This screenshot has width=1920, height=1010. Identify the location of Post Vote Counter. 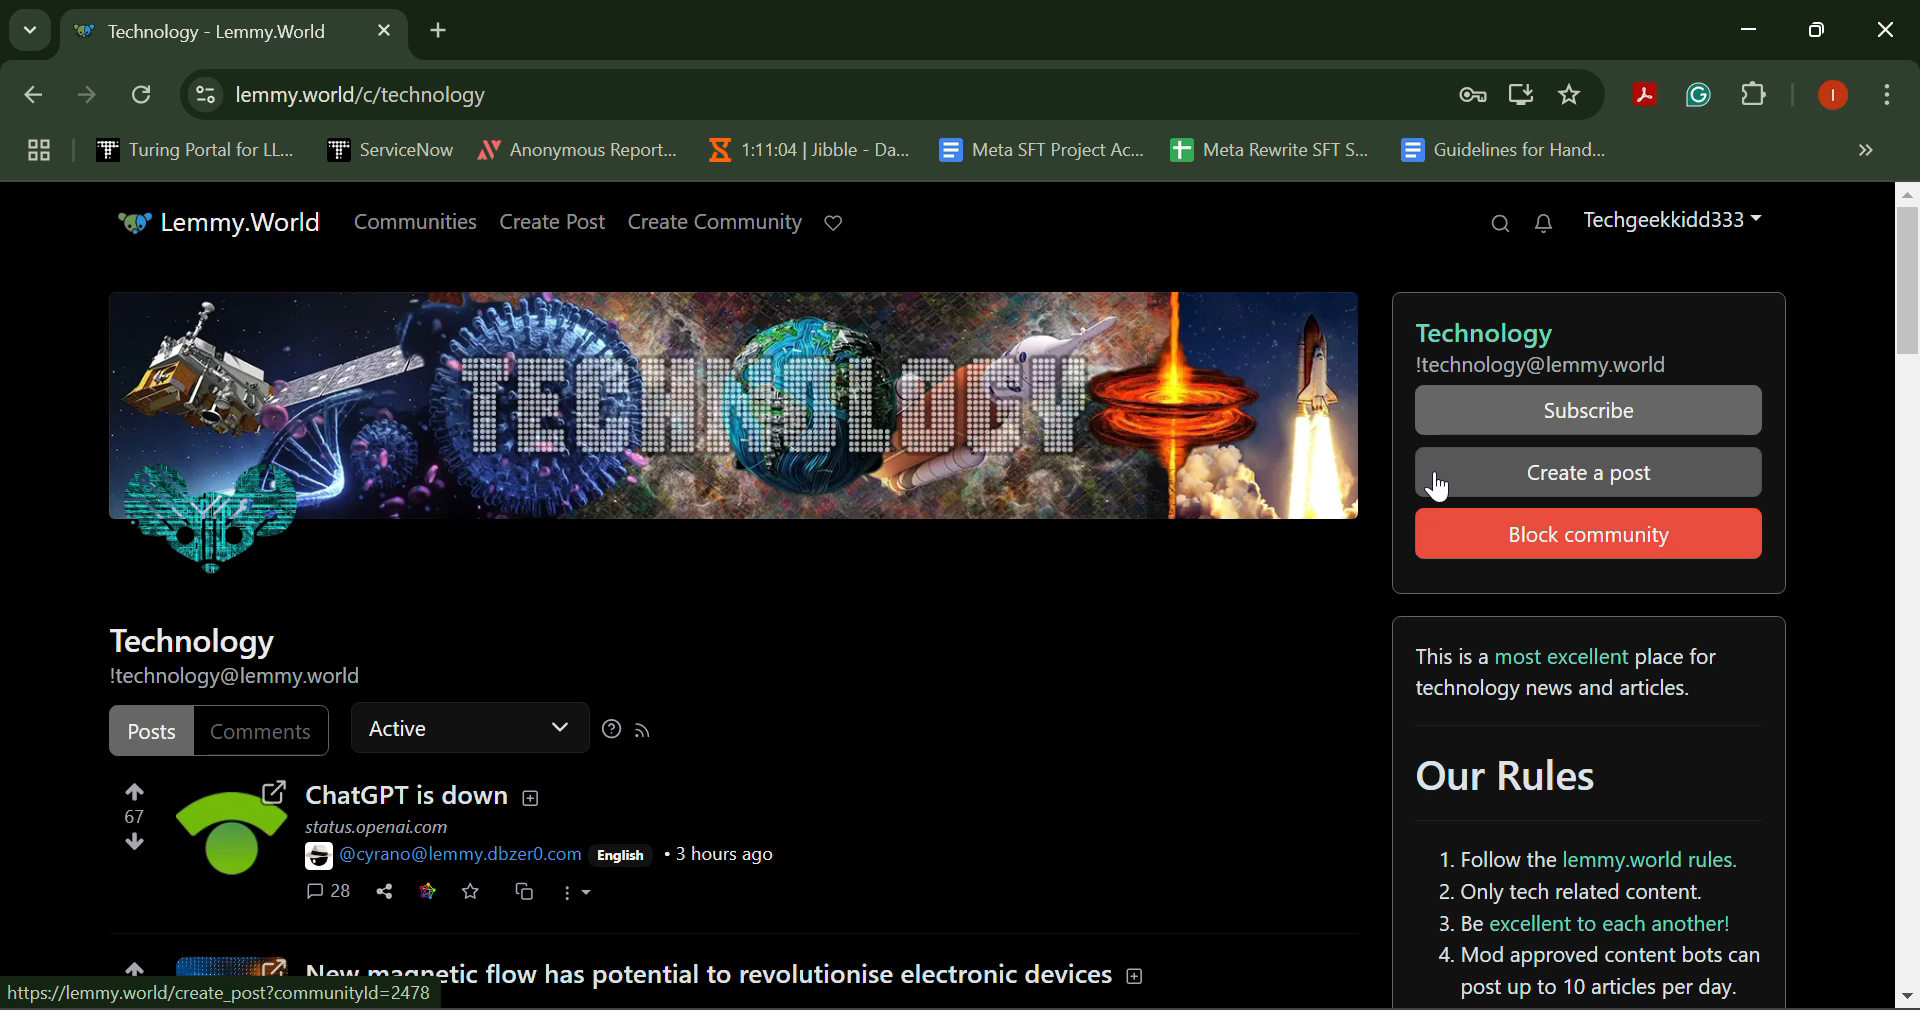
(138, 816).